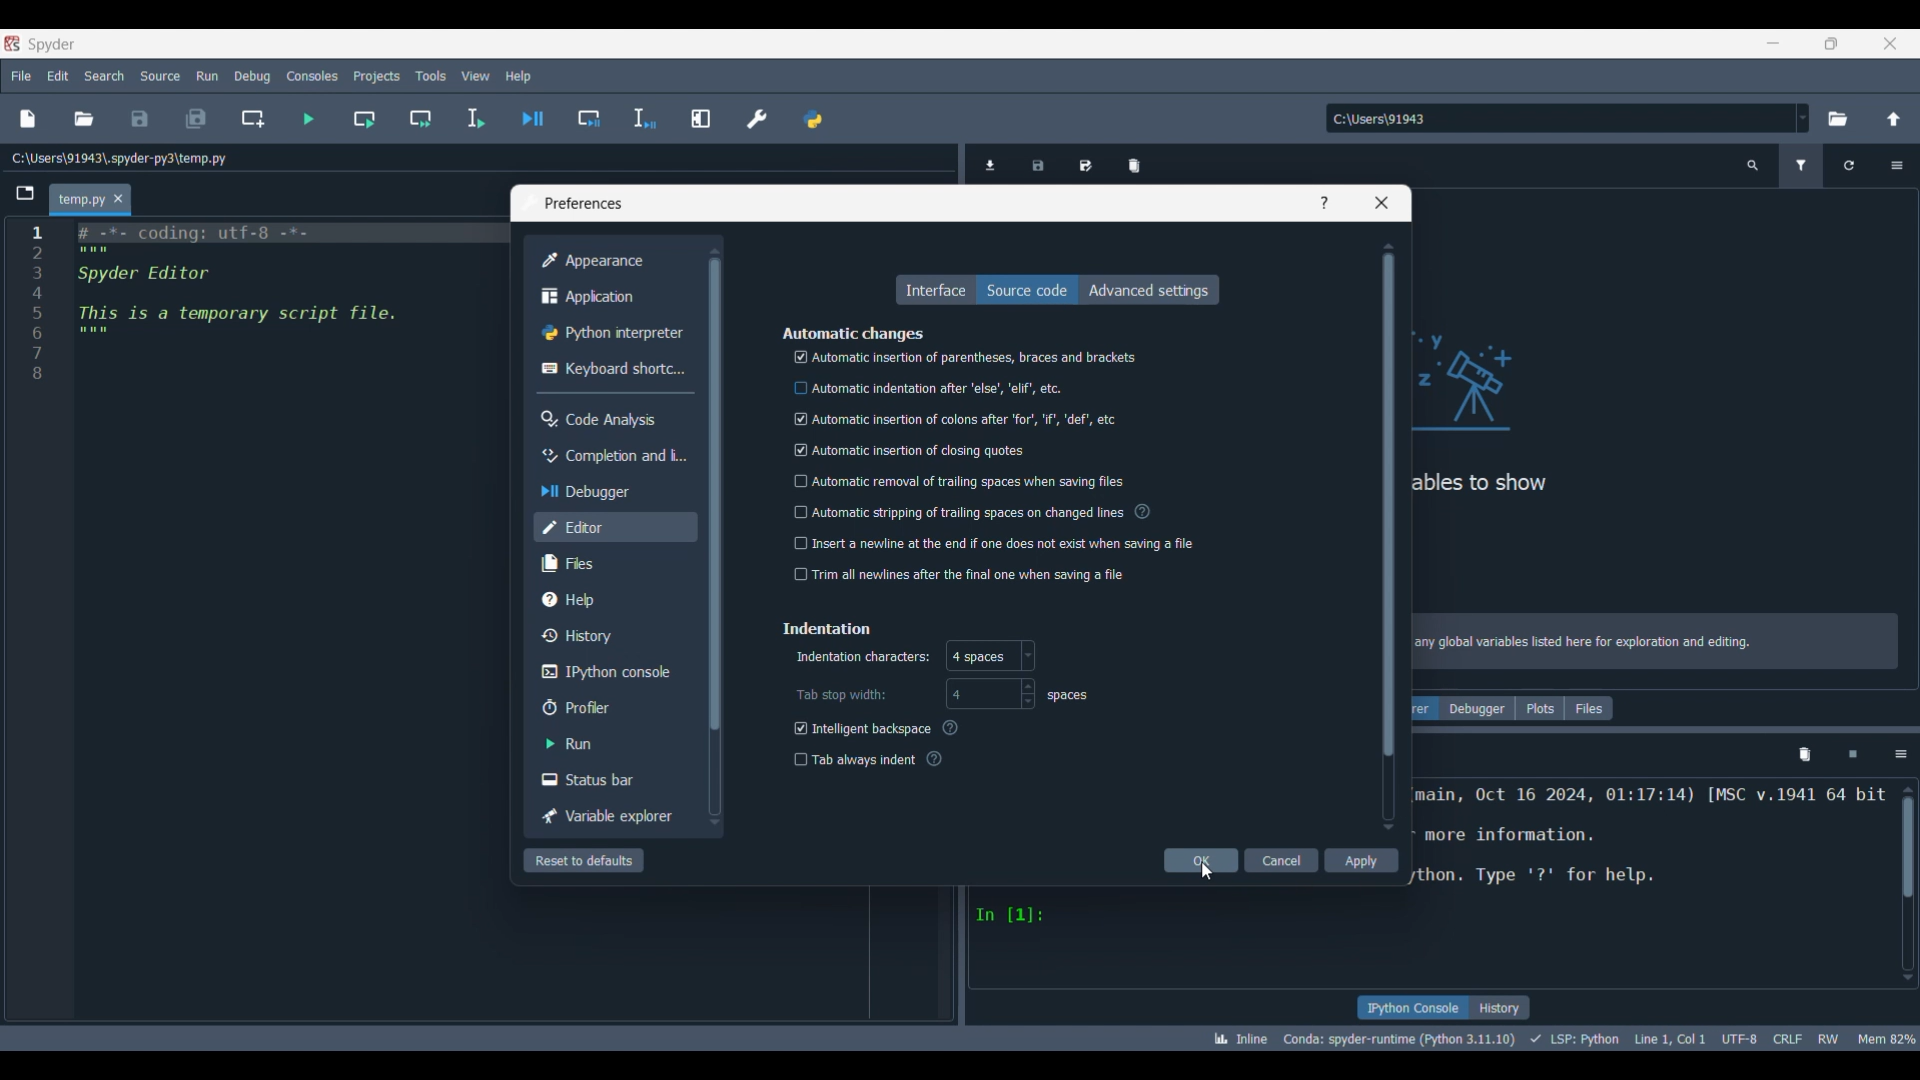  I want to click on Debugger, so click(1477, 708).